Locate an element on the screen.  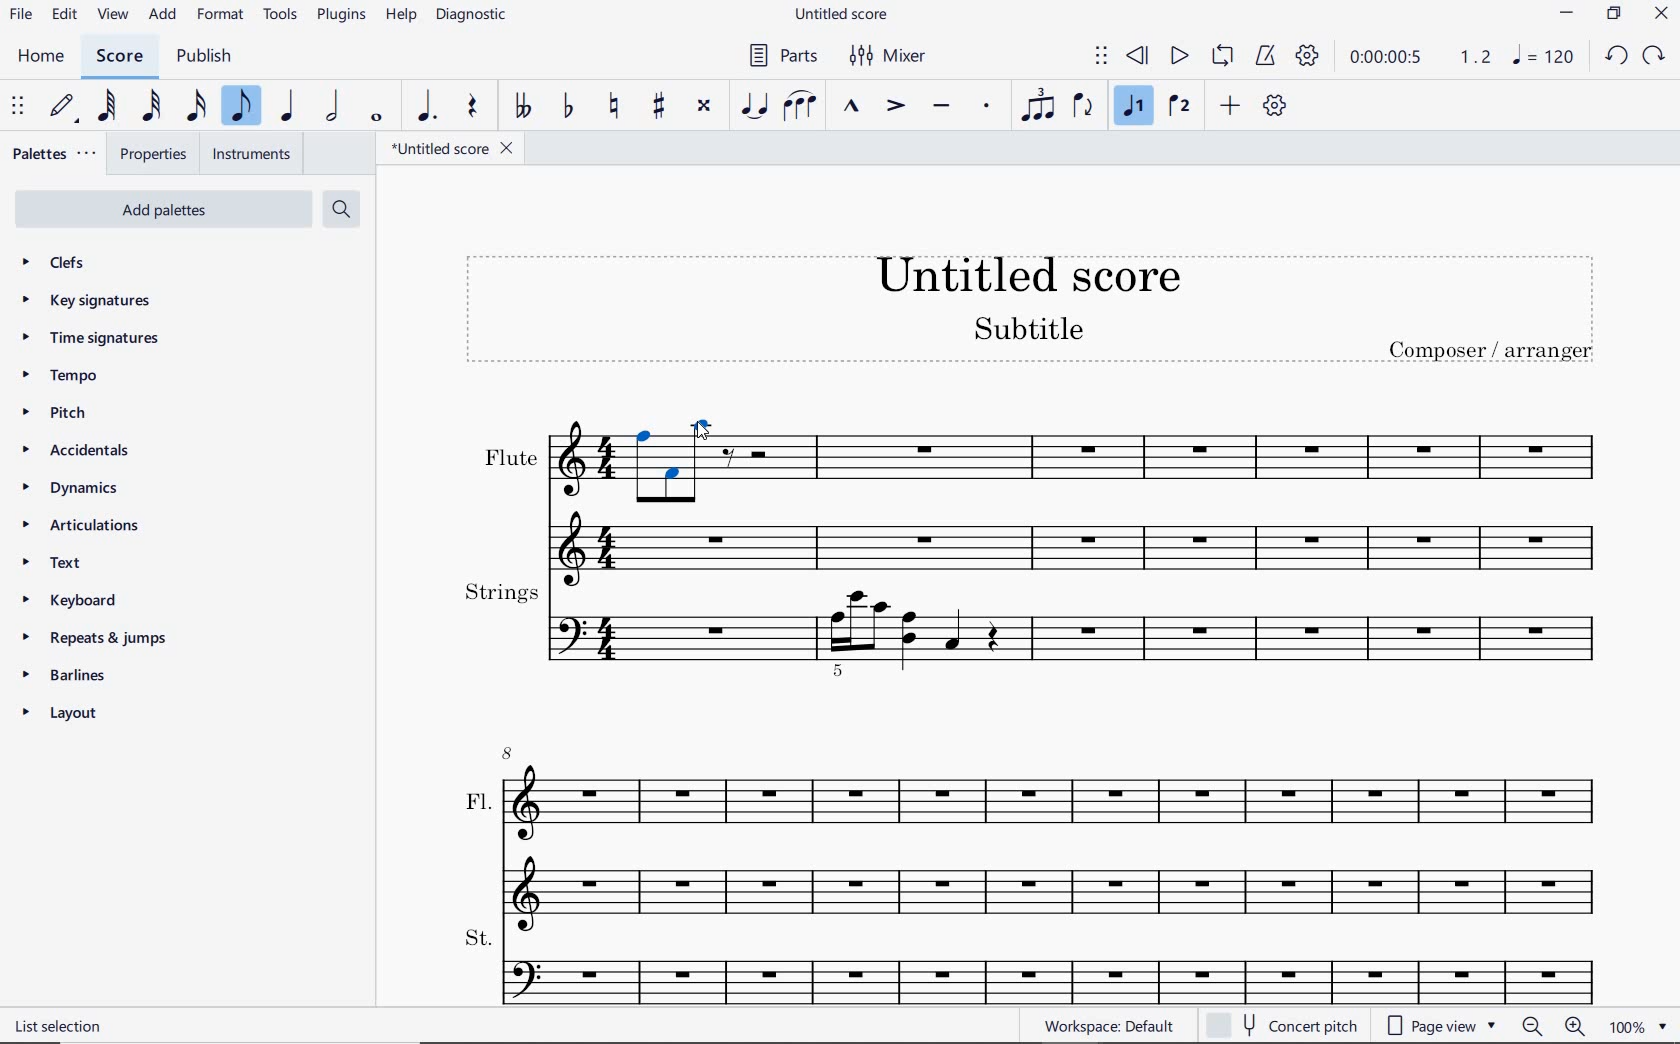
minimize is located at coordinates (1566, 13).